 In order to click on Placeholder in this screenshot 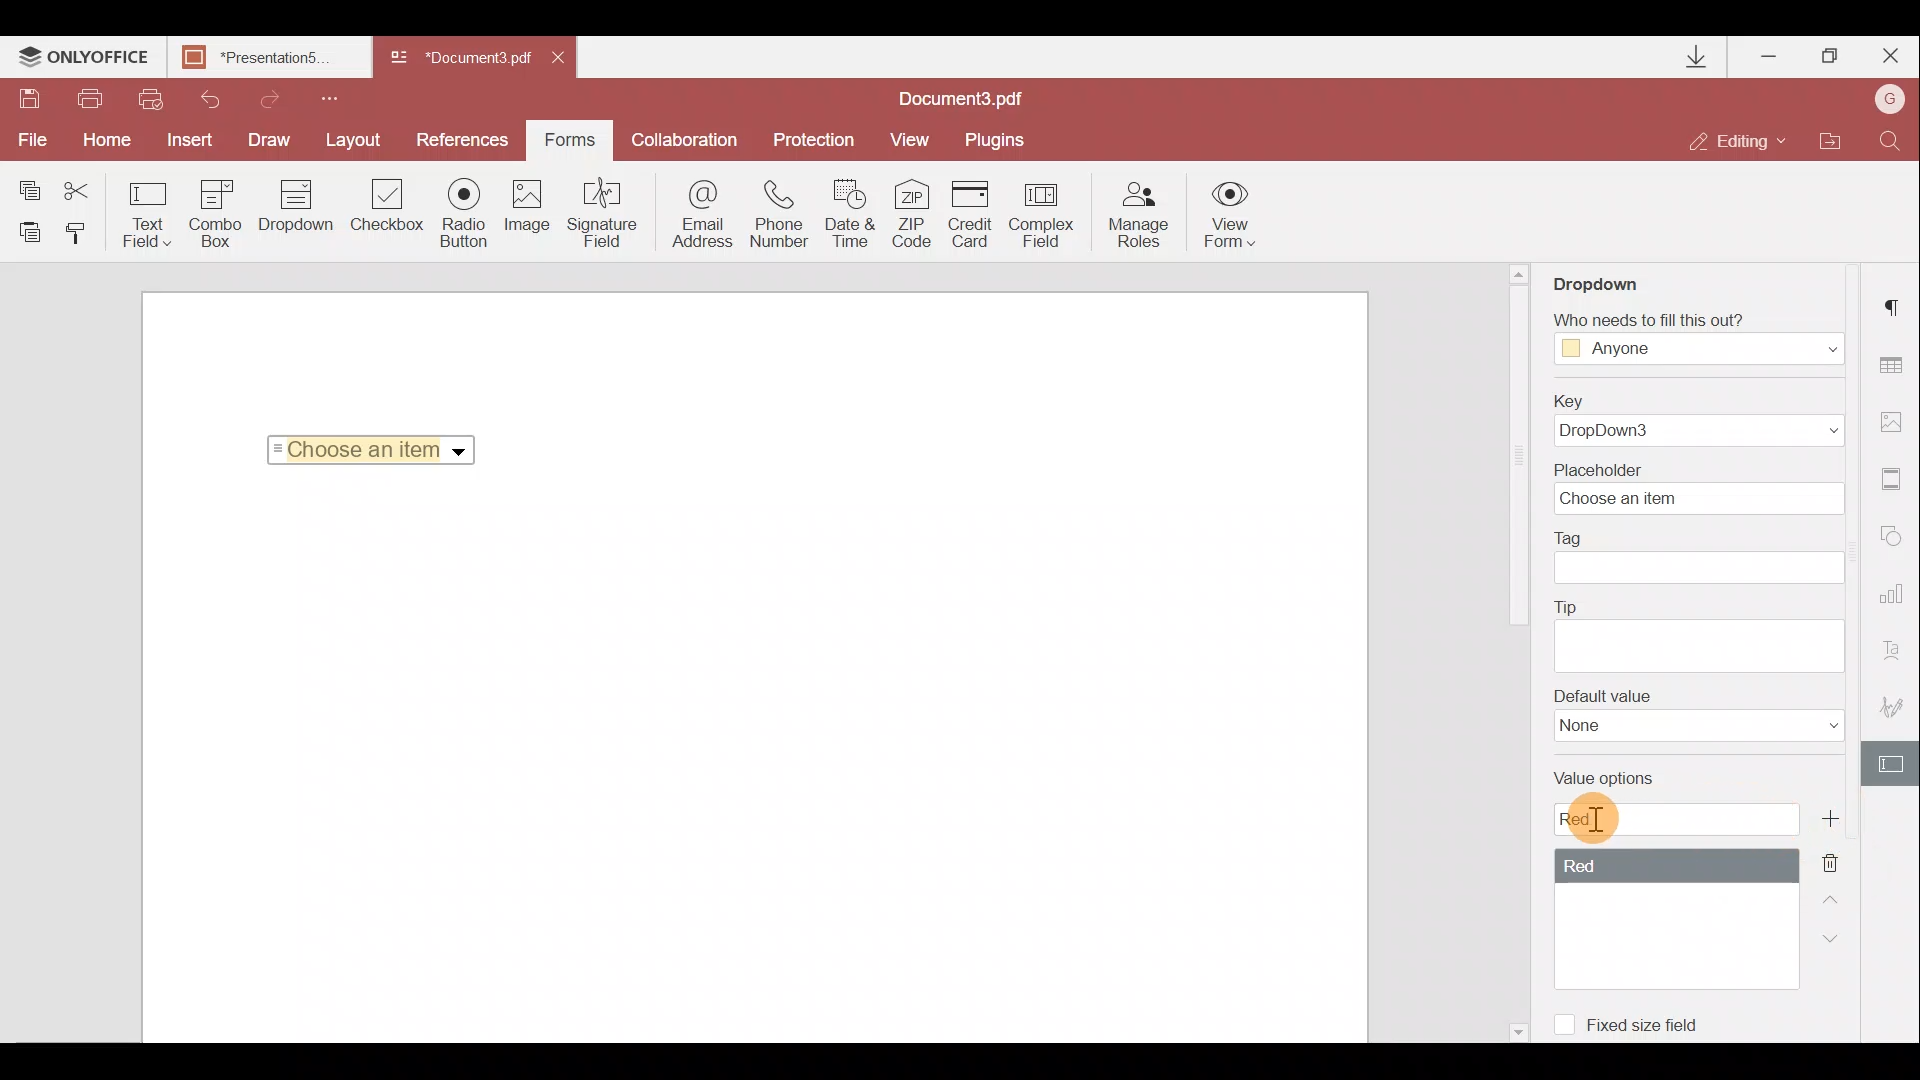, I will do `click(1694, 488)`.